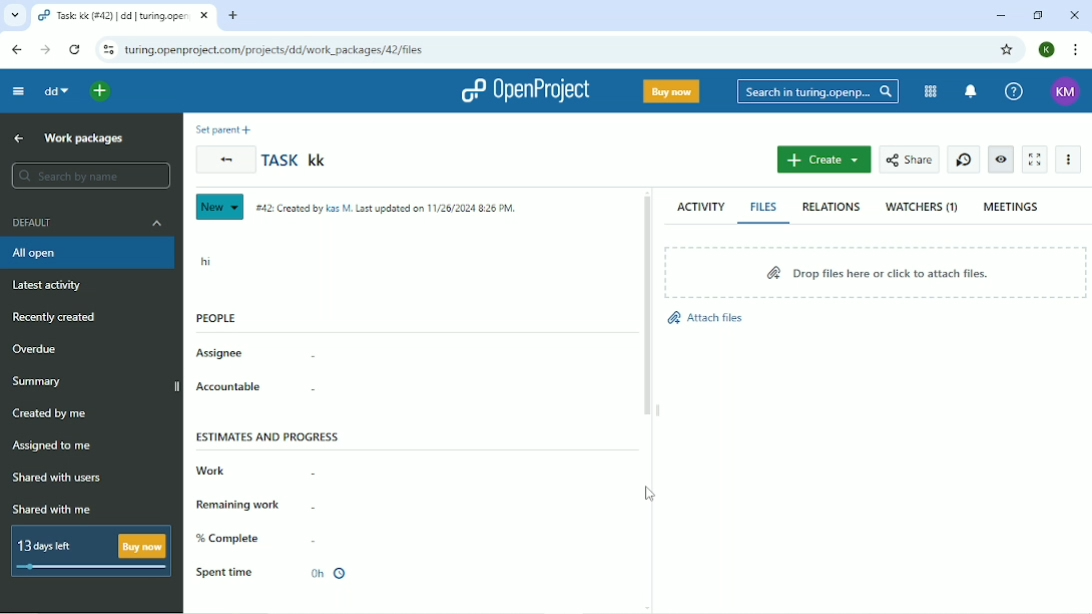 The image size is (1092, 614). Describe the element at coordinates (1036, 160) in the screenshot. I see `Activate zen mode` at that location.